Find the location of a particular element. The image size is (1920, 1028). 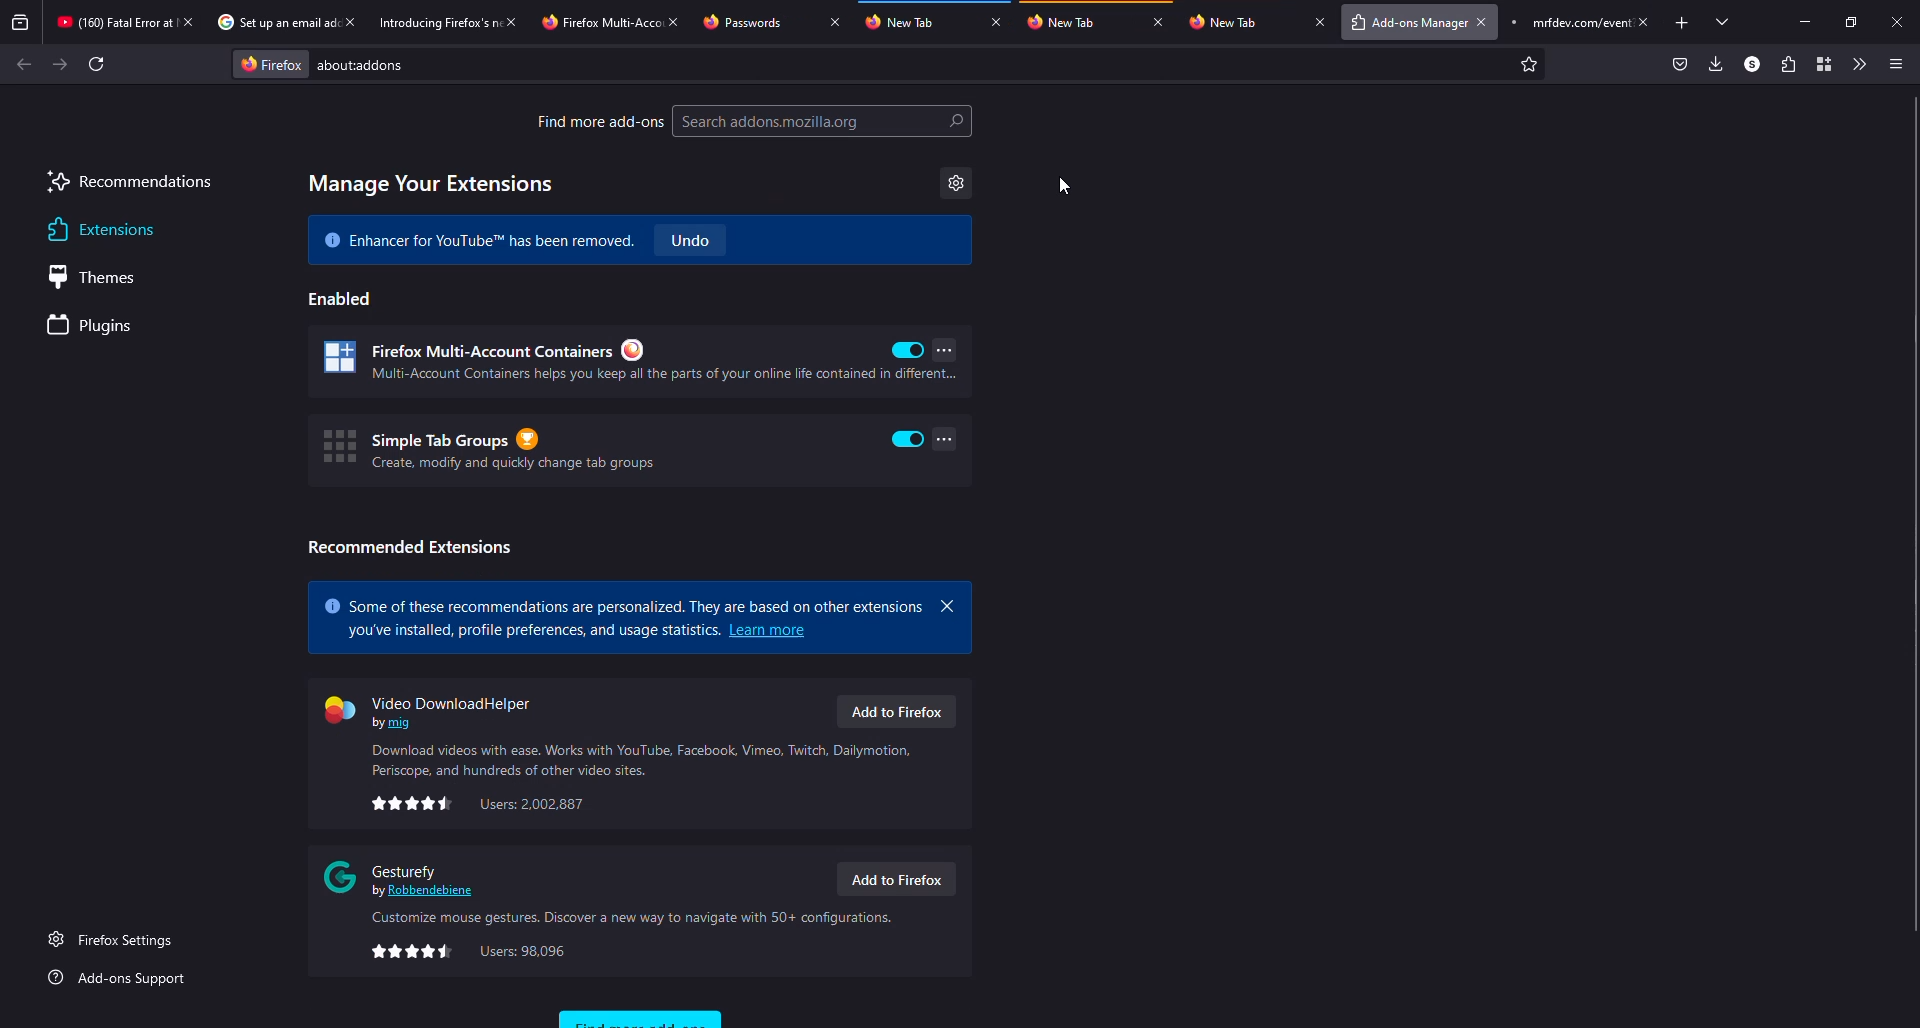

Close is located at coordinates (188, 22).